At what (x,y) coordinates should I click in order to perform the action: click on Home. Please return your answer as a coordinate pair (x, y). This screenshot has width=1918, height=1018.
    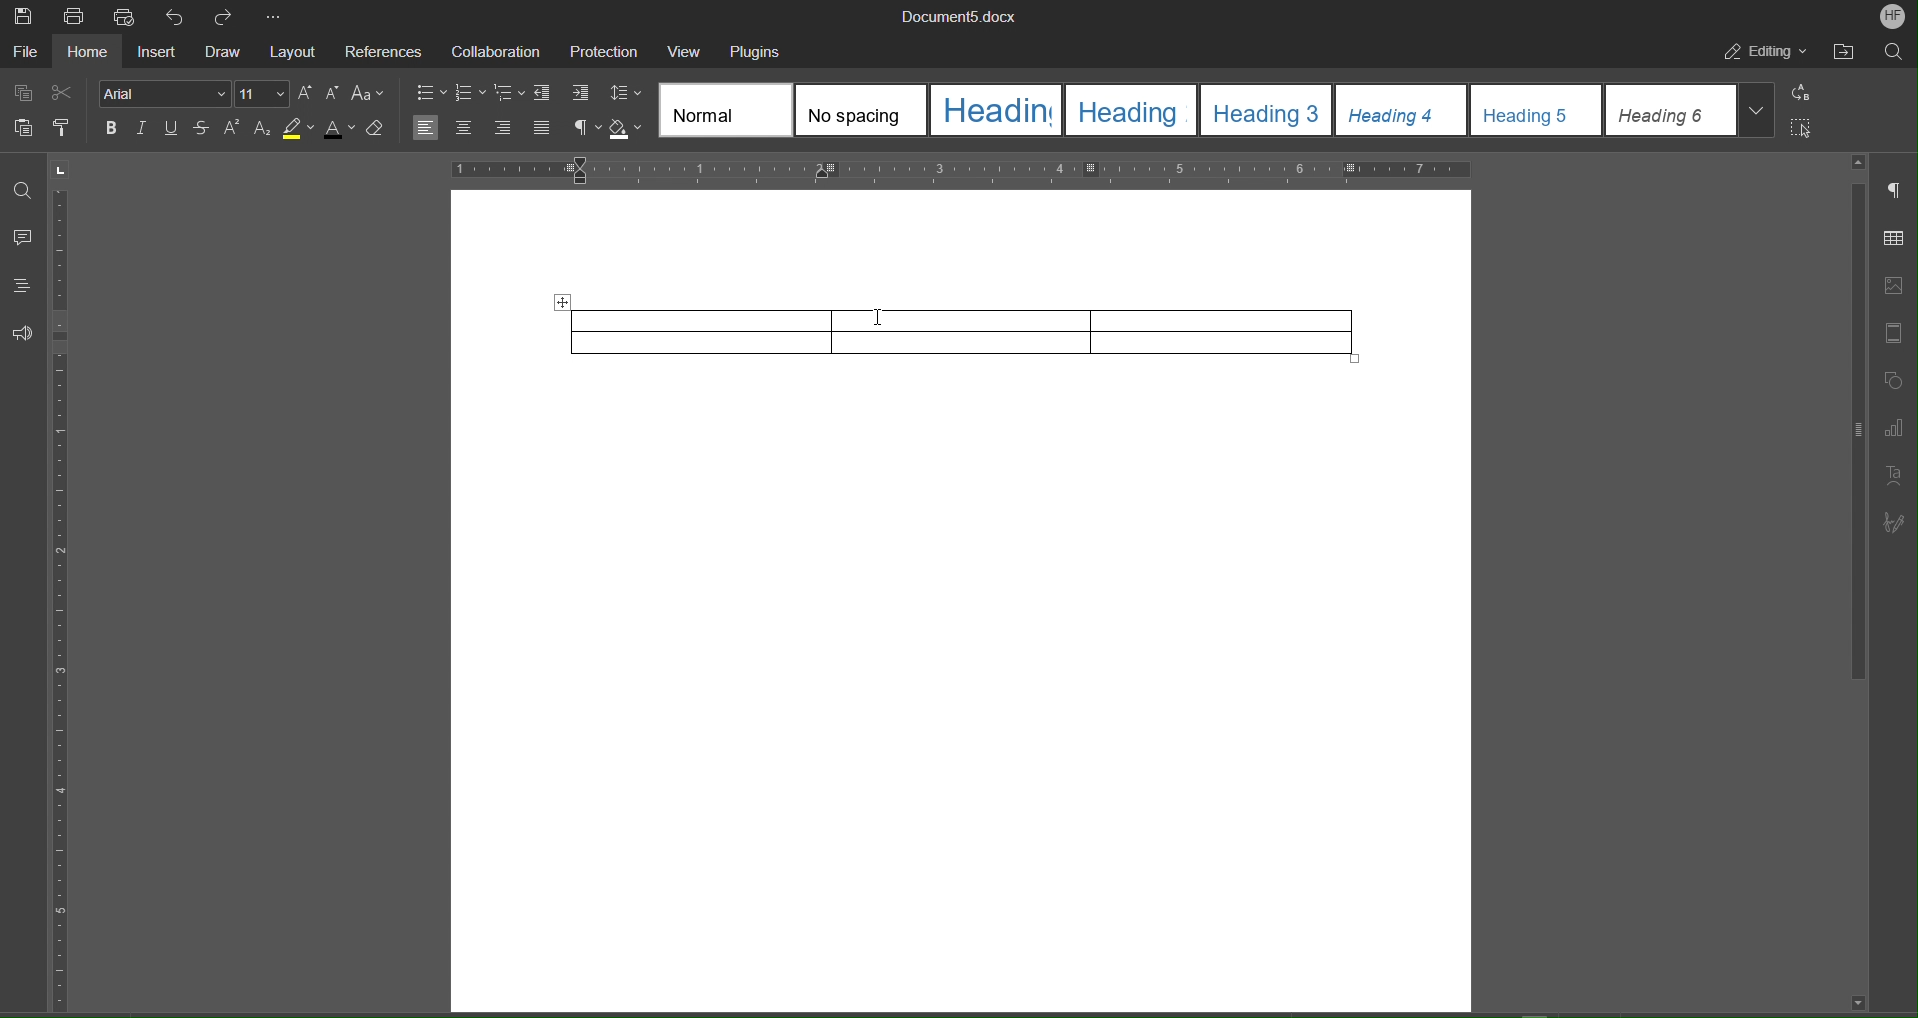
    Looking at the image, I should click on (93, 55).